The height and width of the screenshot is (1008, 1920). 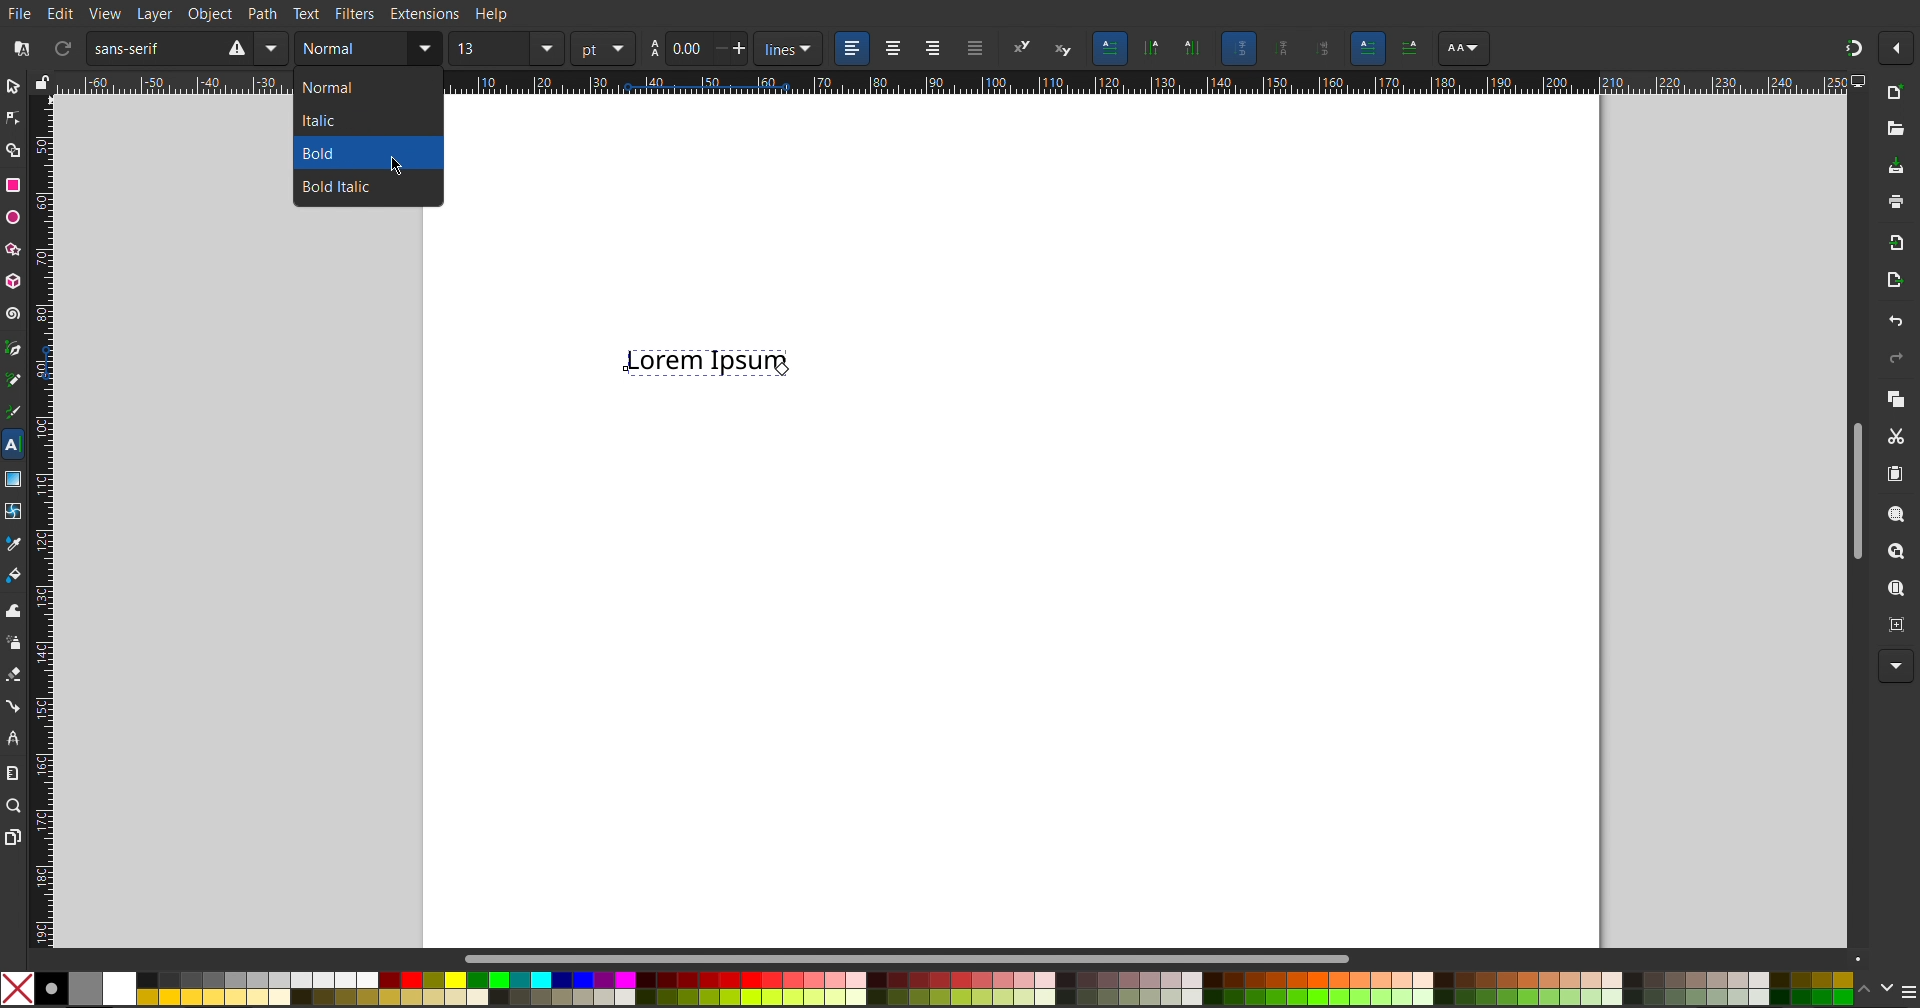 What do you see at coordinates (1894, 474) in the screenshot?
I see `Paste` at bounding box center [1894, 474].